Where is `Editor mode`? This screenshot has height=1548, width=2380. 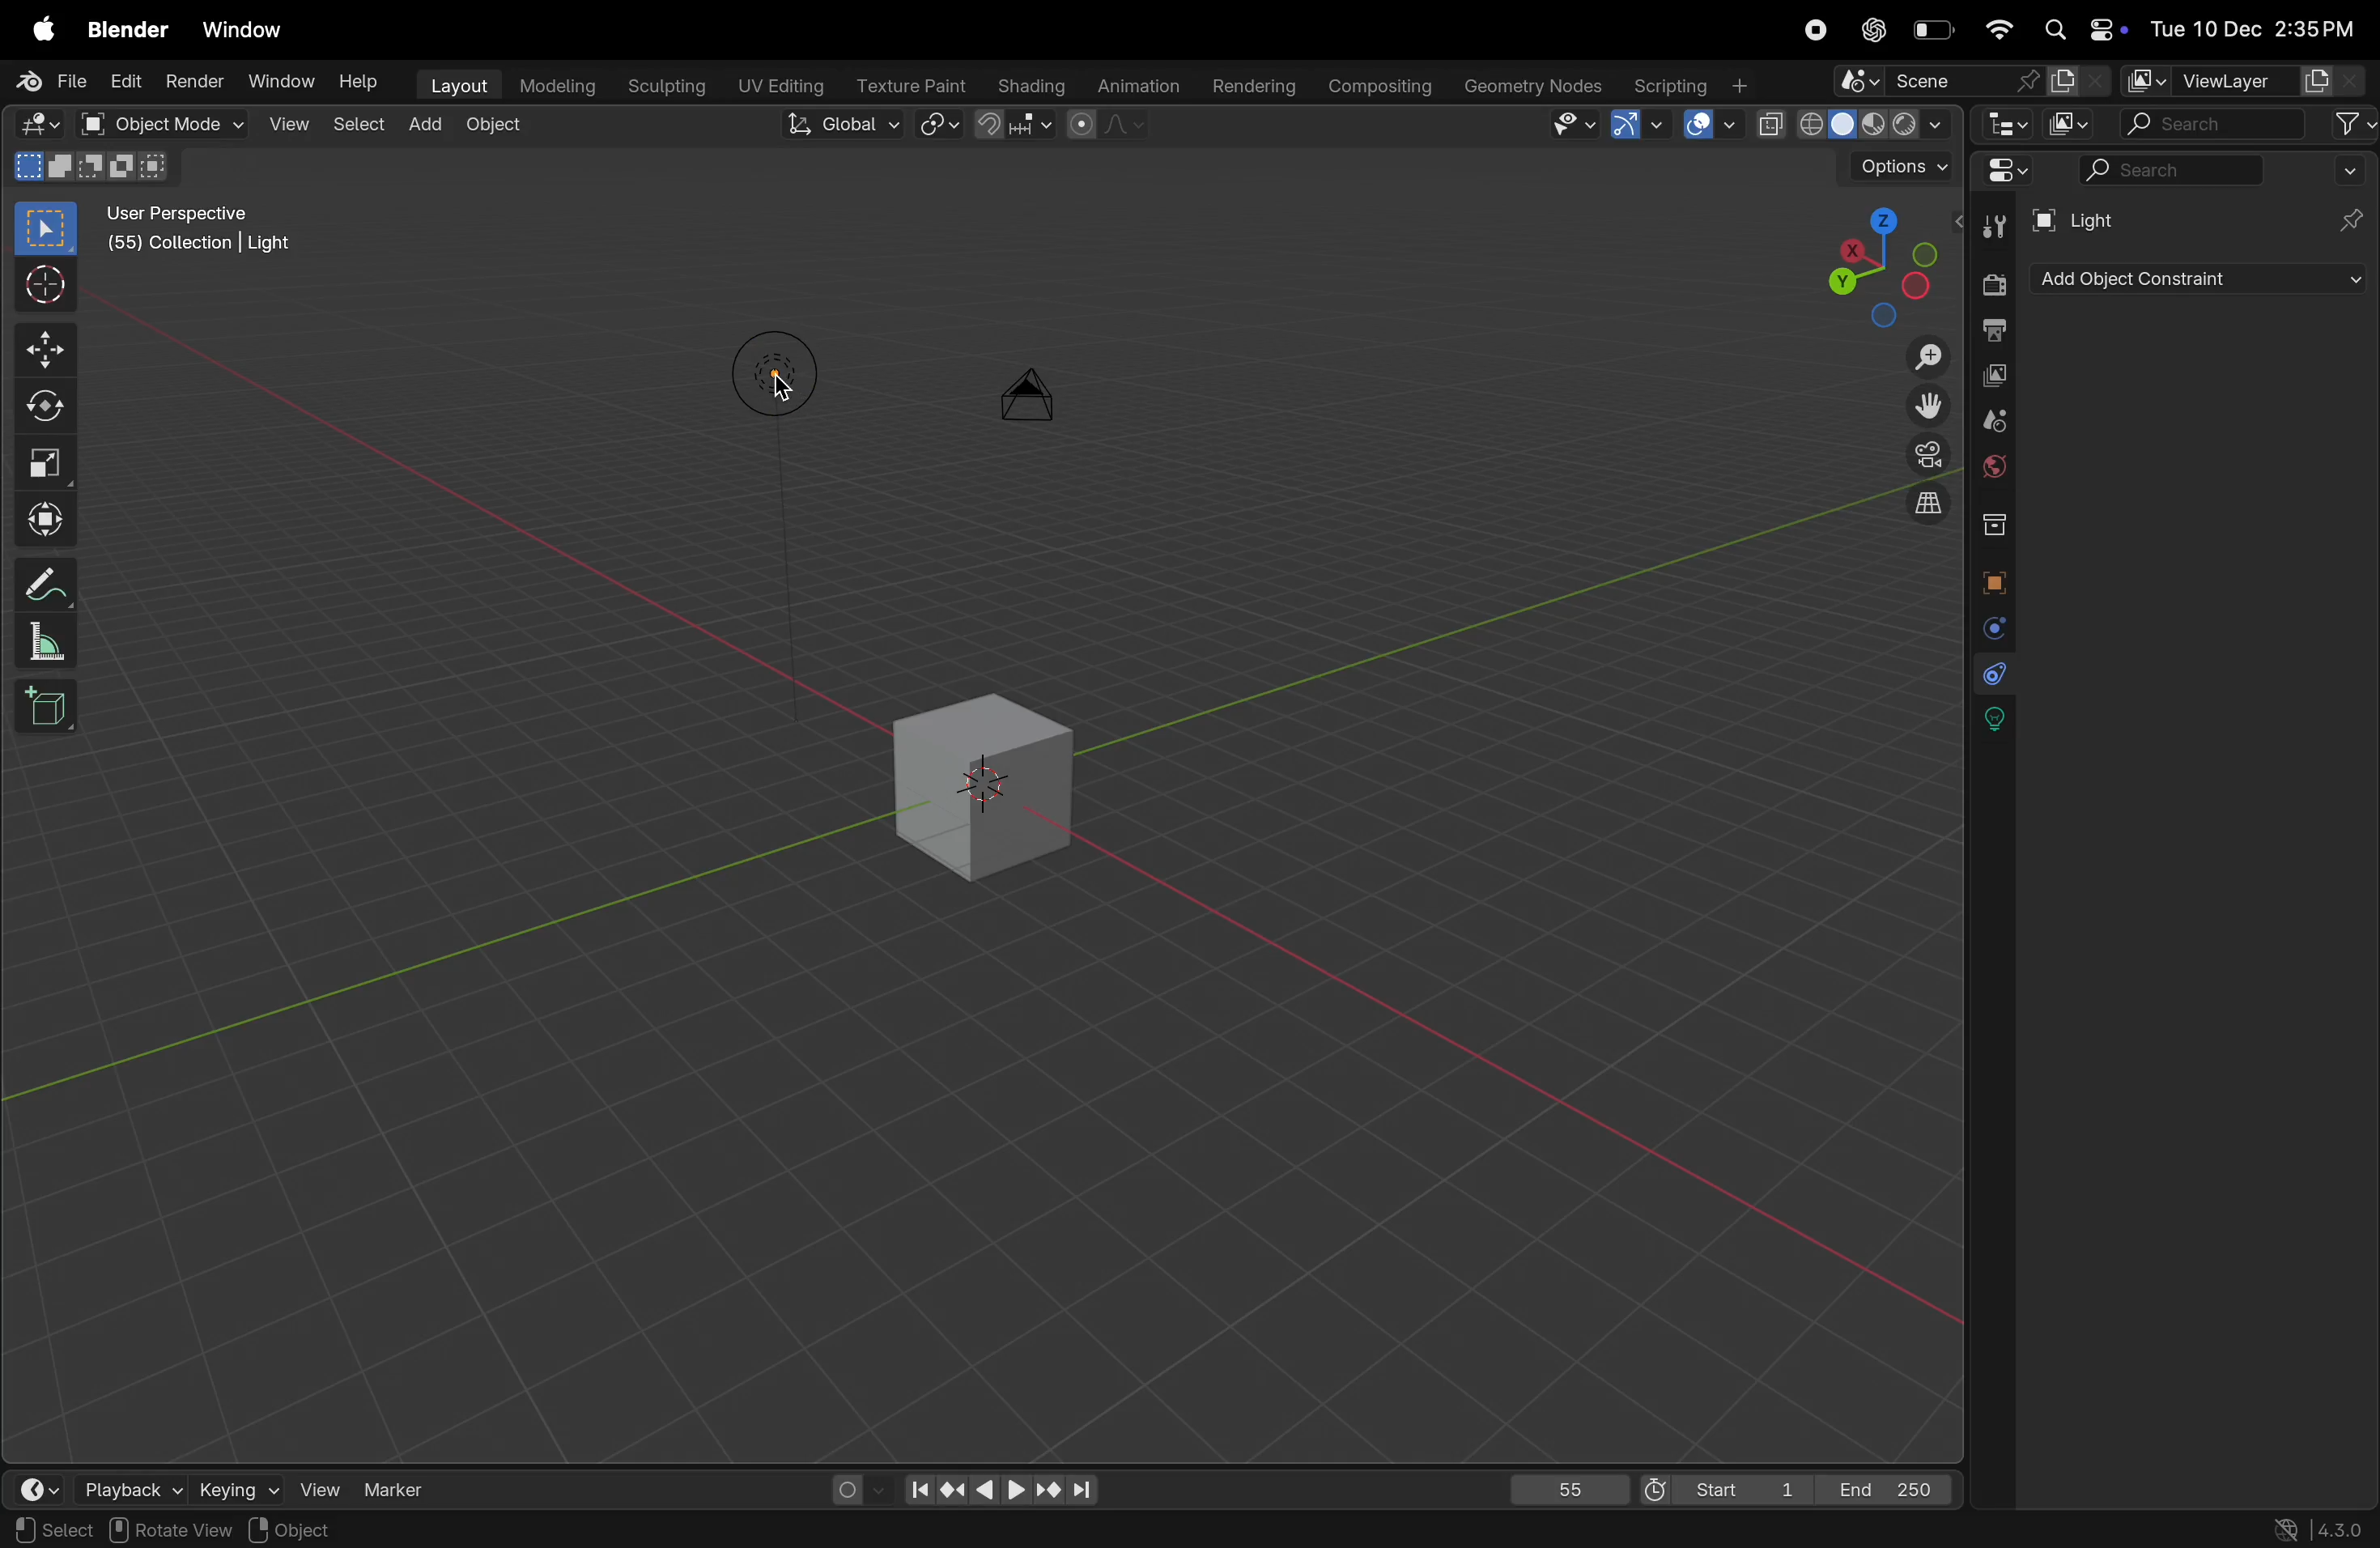
Editor mode is located at coordinates (39, 124).